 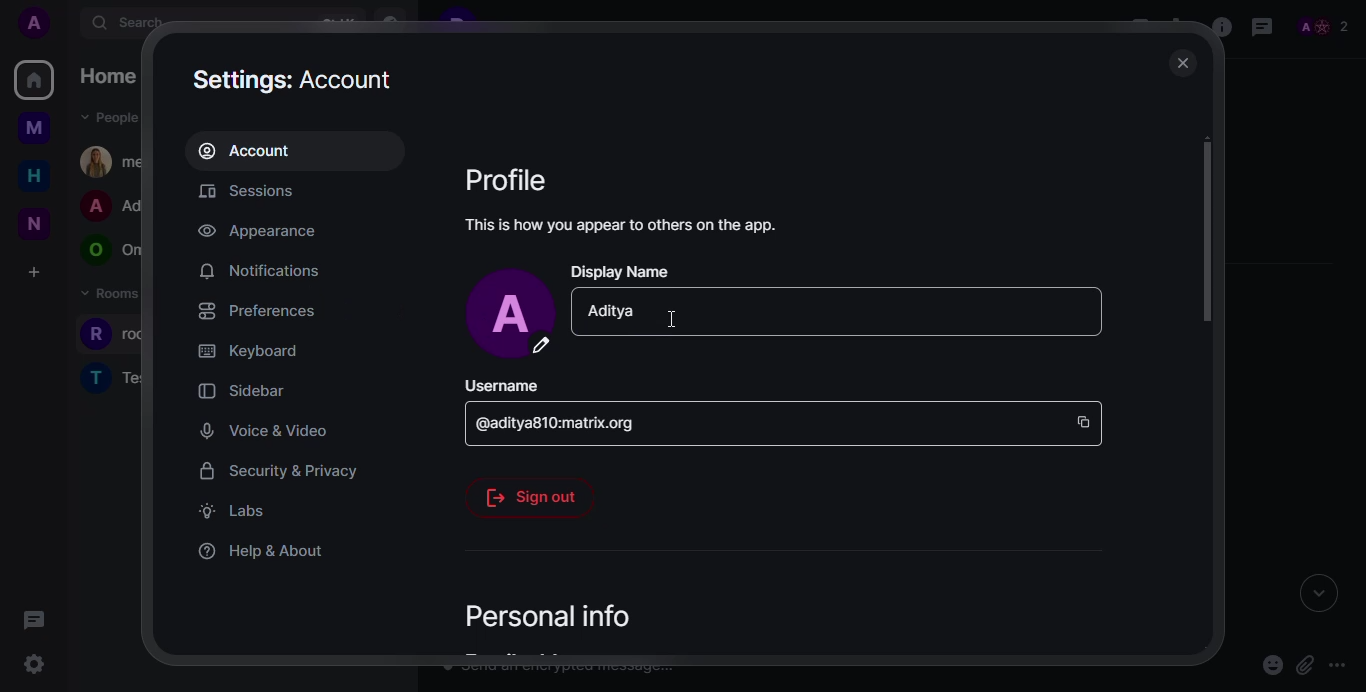 What do you see at coordinates (109, 298) in the screenshot?
I see `rooms` at bounding box center [109, 298].